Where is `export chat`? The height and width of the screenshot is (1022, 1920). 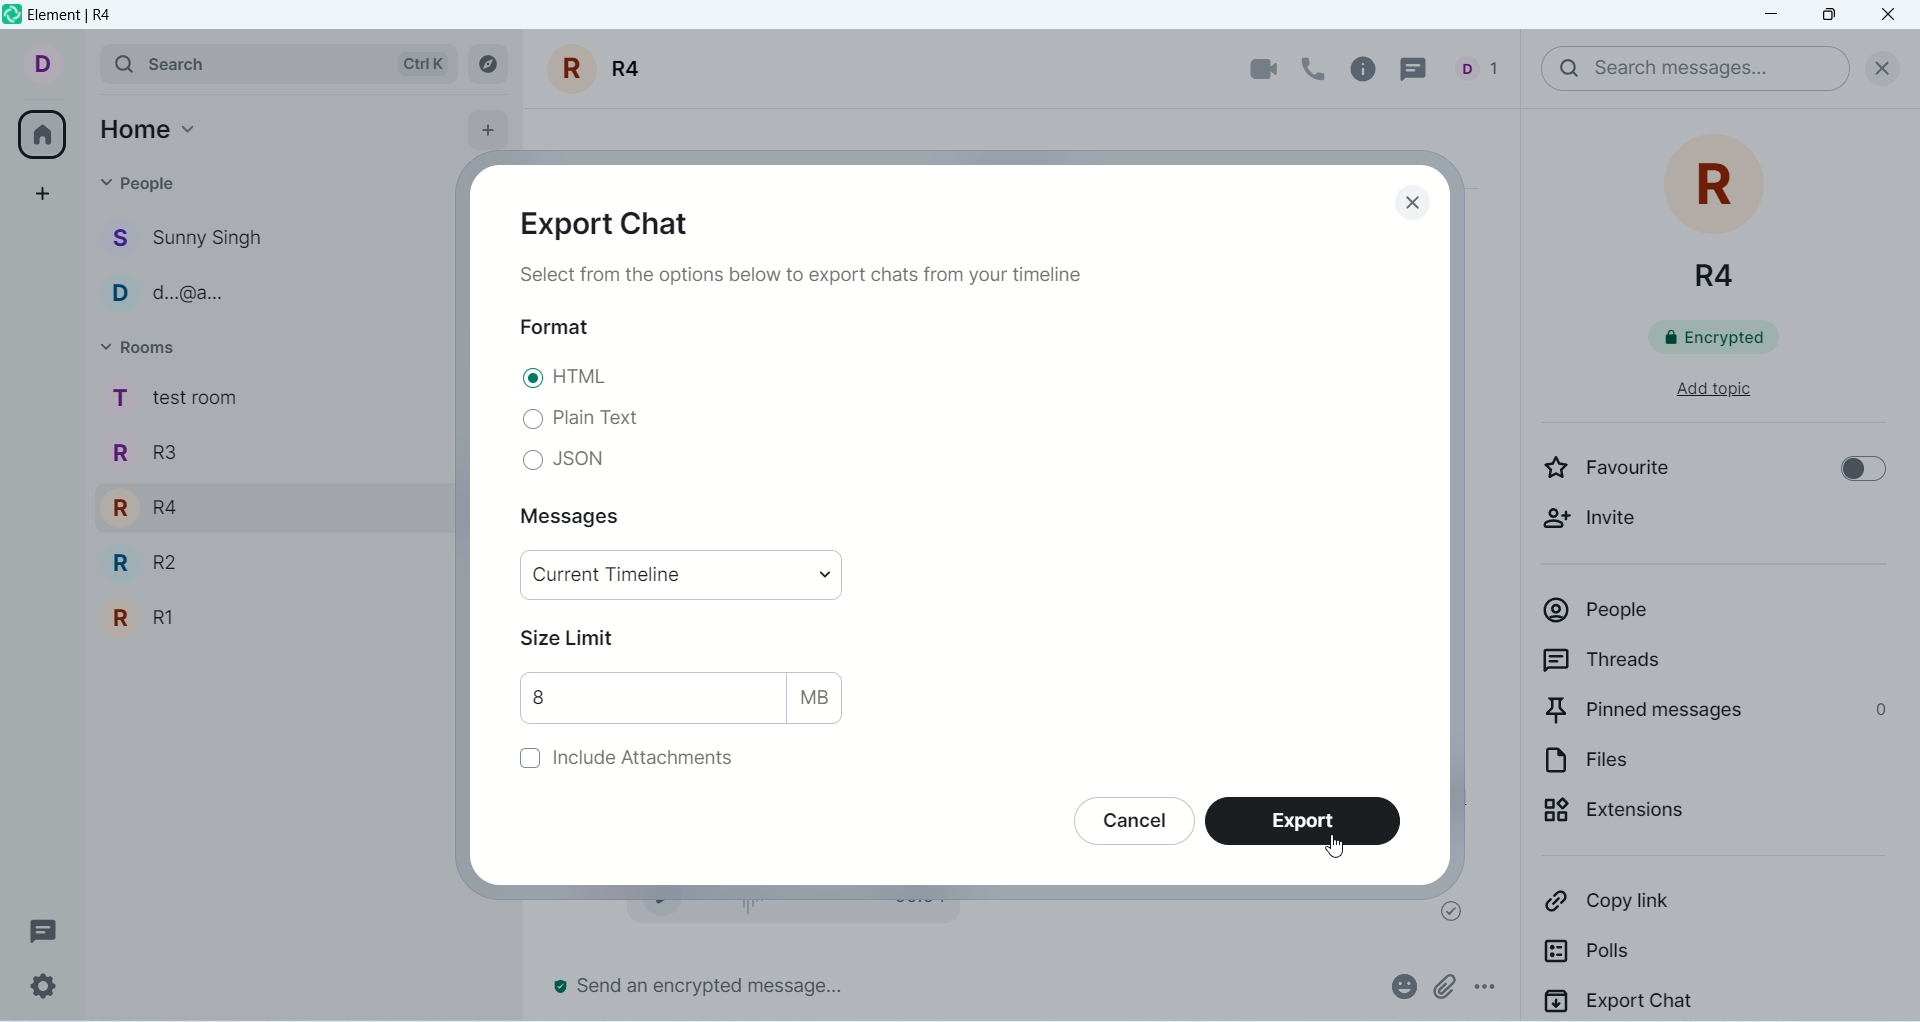
export chat is located at coordinates (1711, 1000).